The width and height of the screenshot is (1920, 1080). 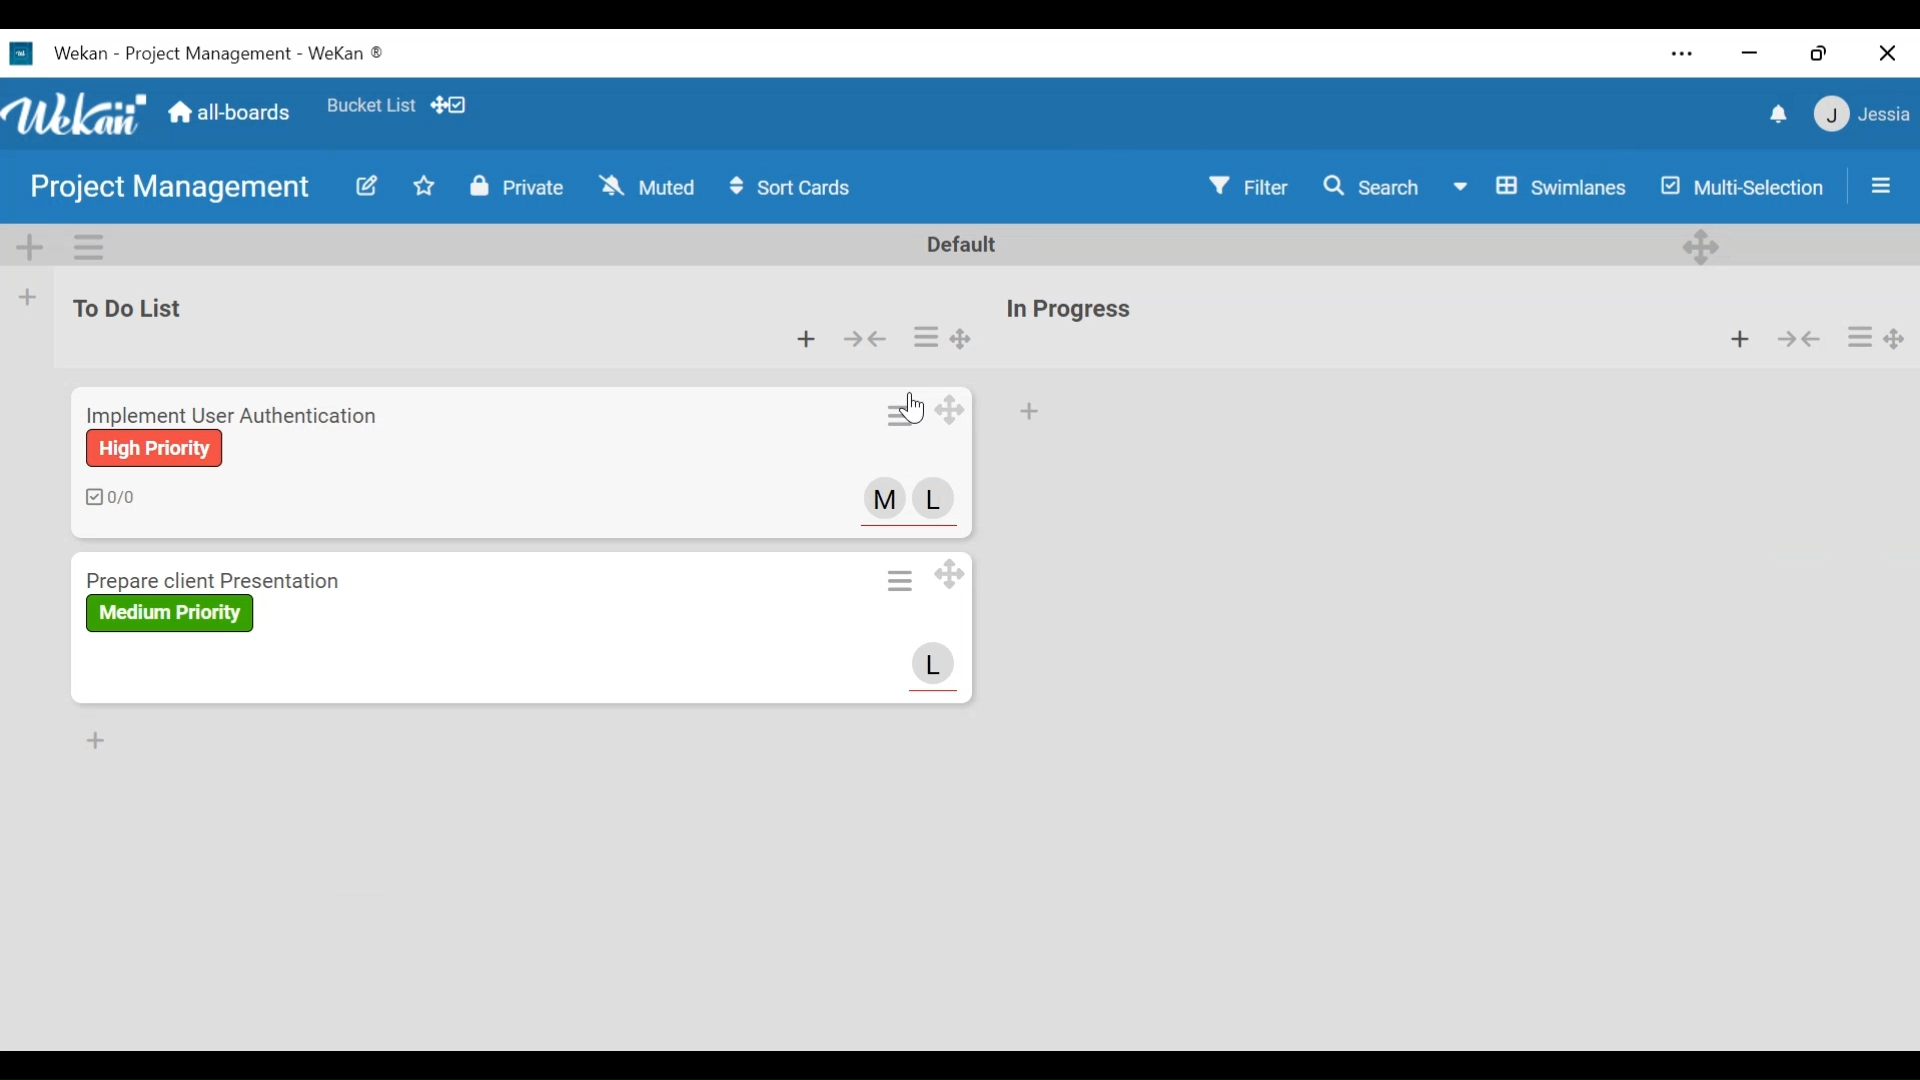 I want to click on Private, so click(x=517, y=187).